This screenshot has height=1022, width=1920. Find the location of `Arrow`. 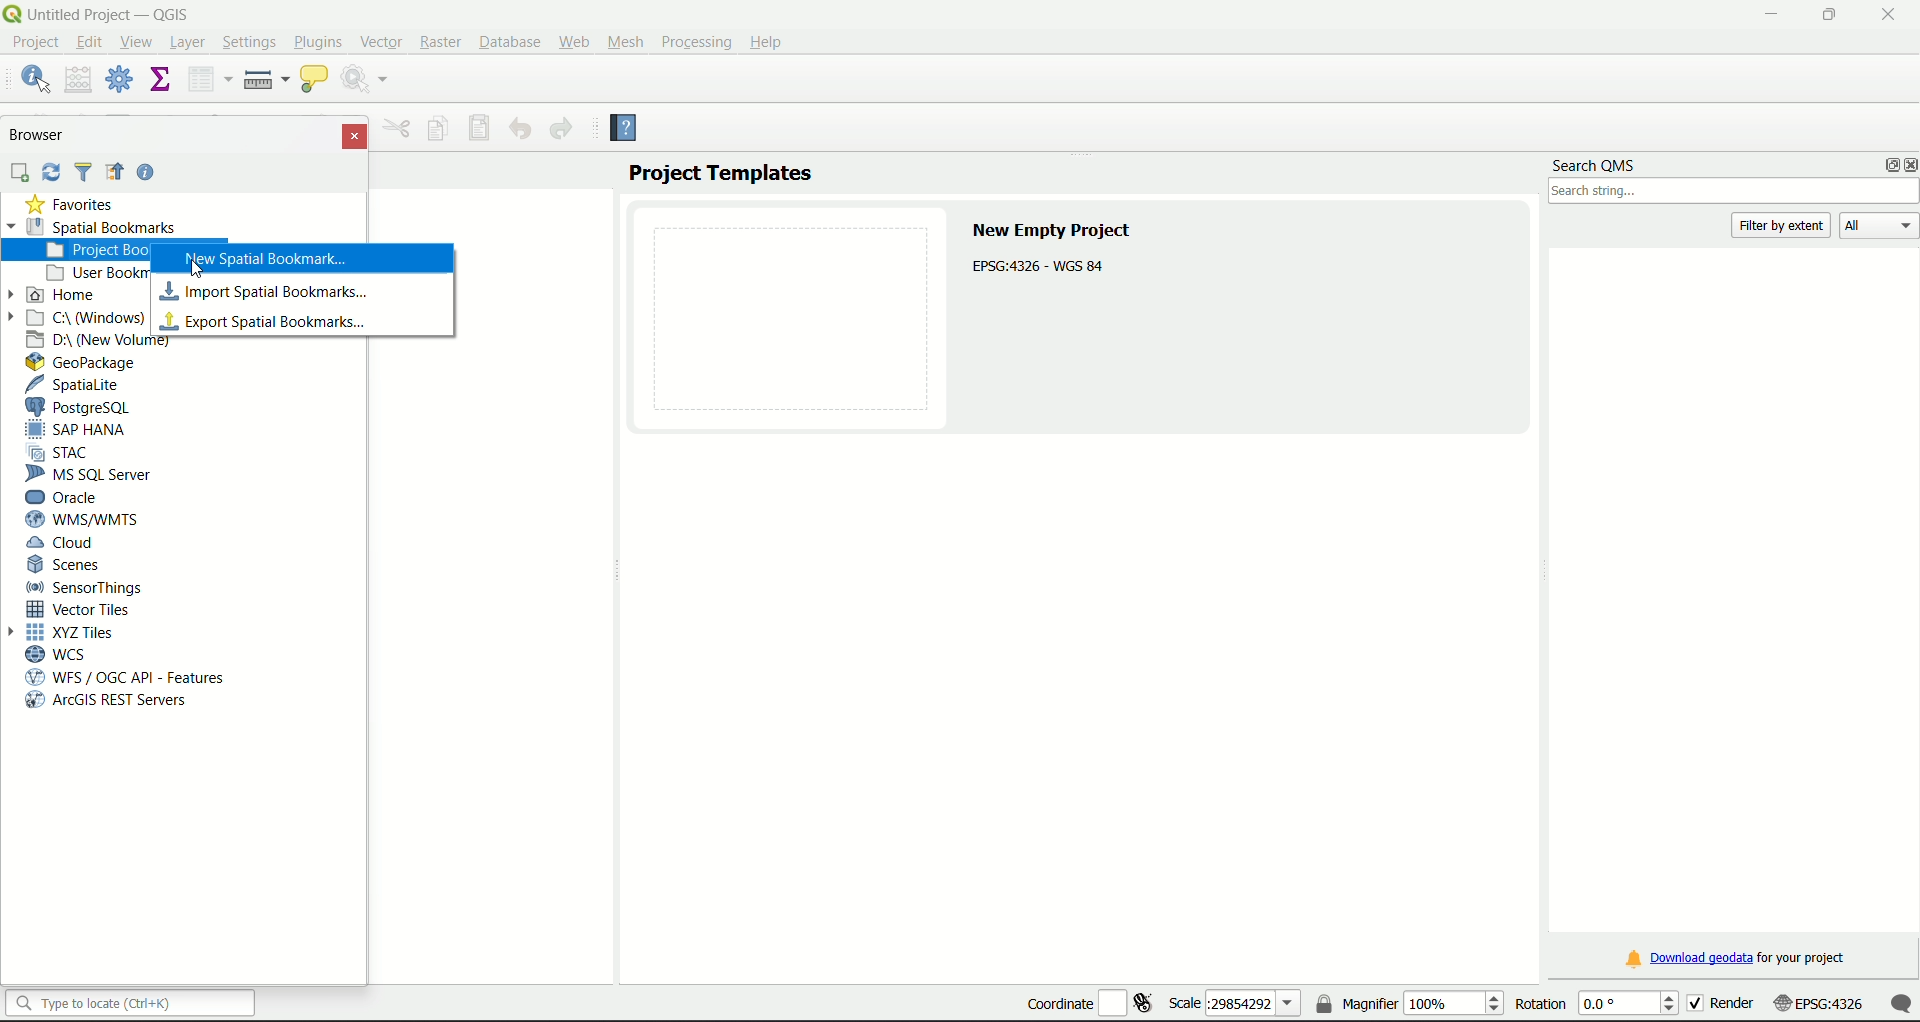

Arrow is located at coordinates (17, 633).